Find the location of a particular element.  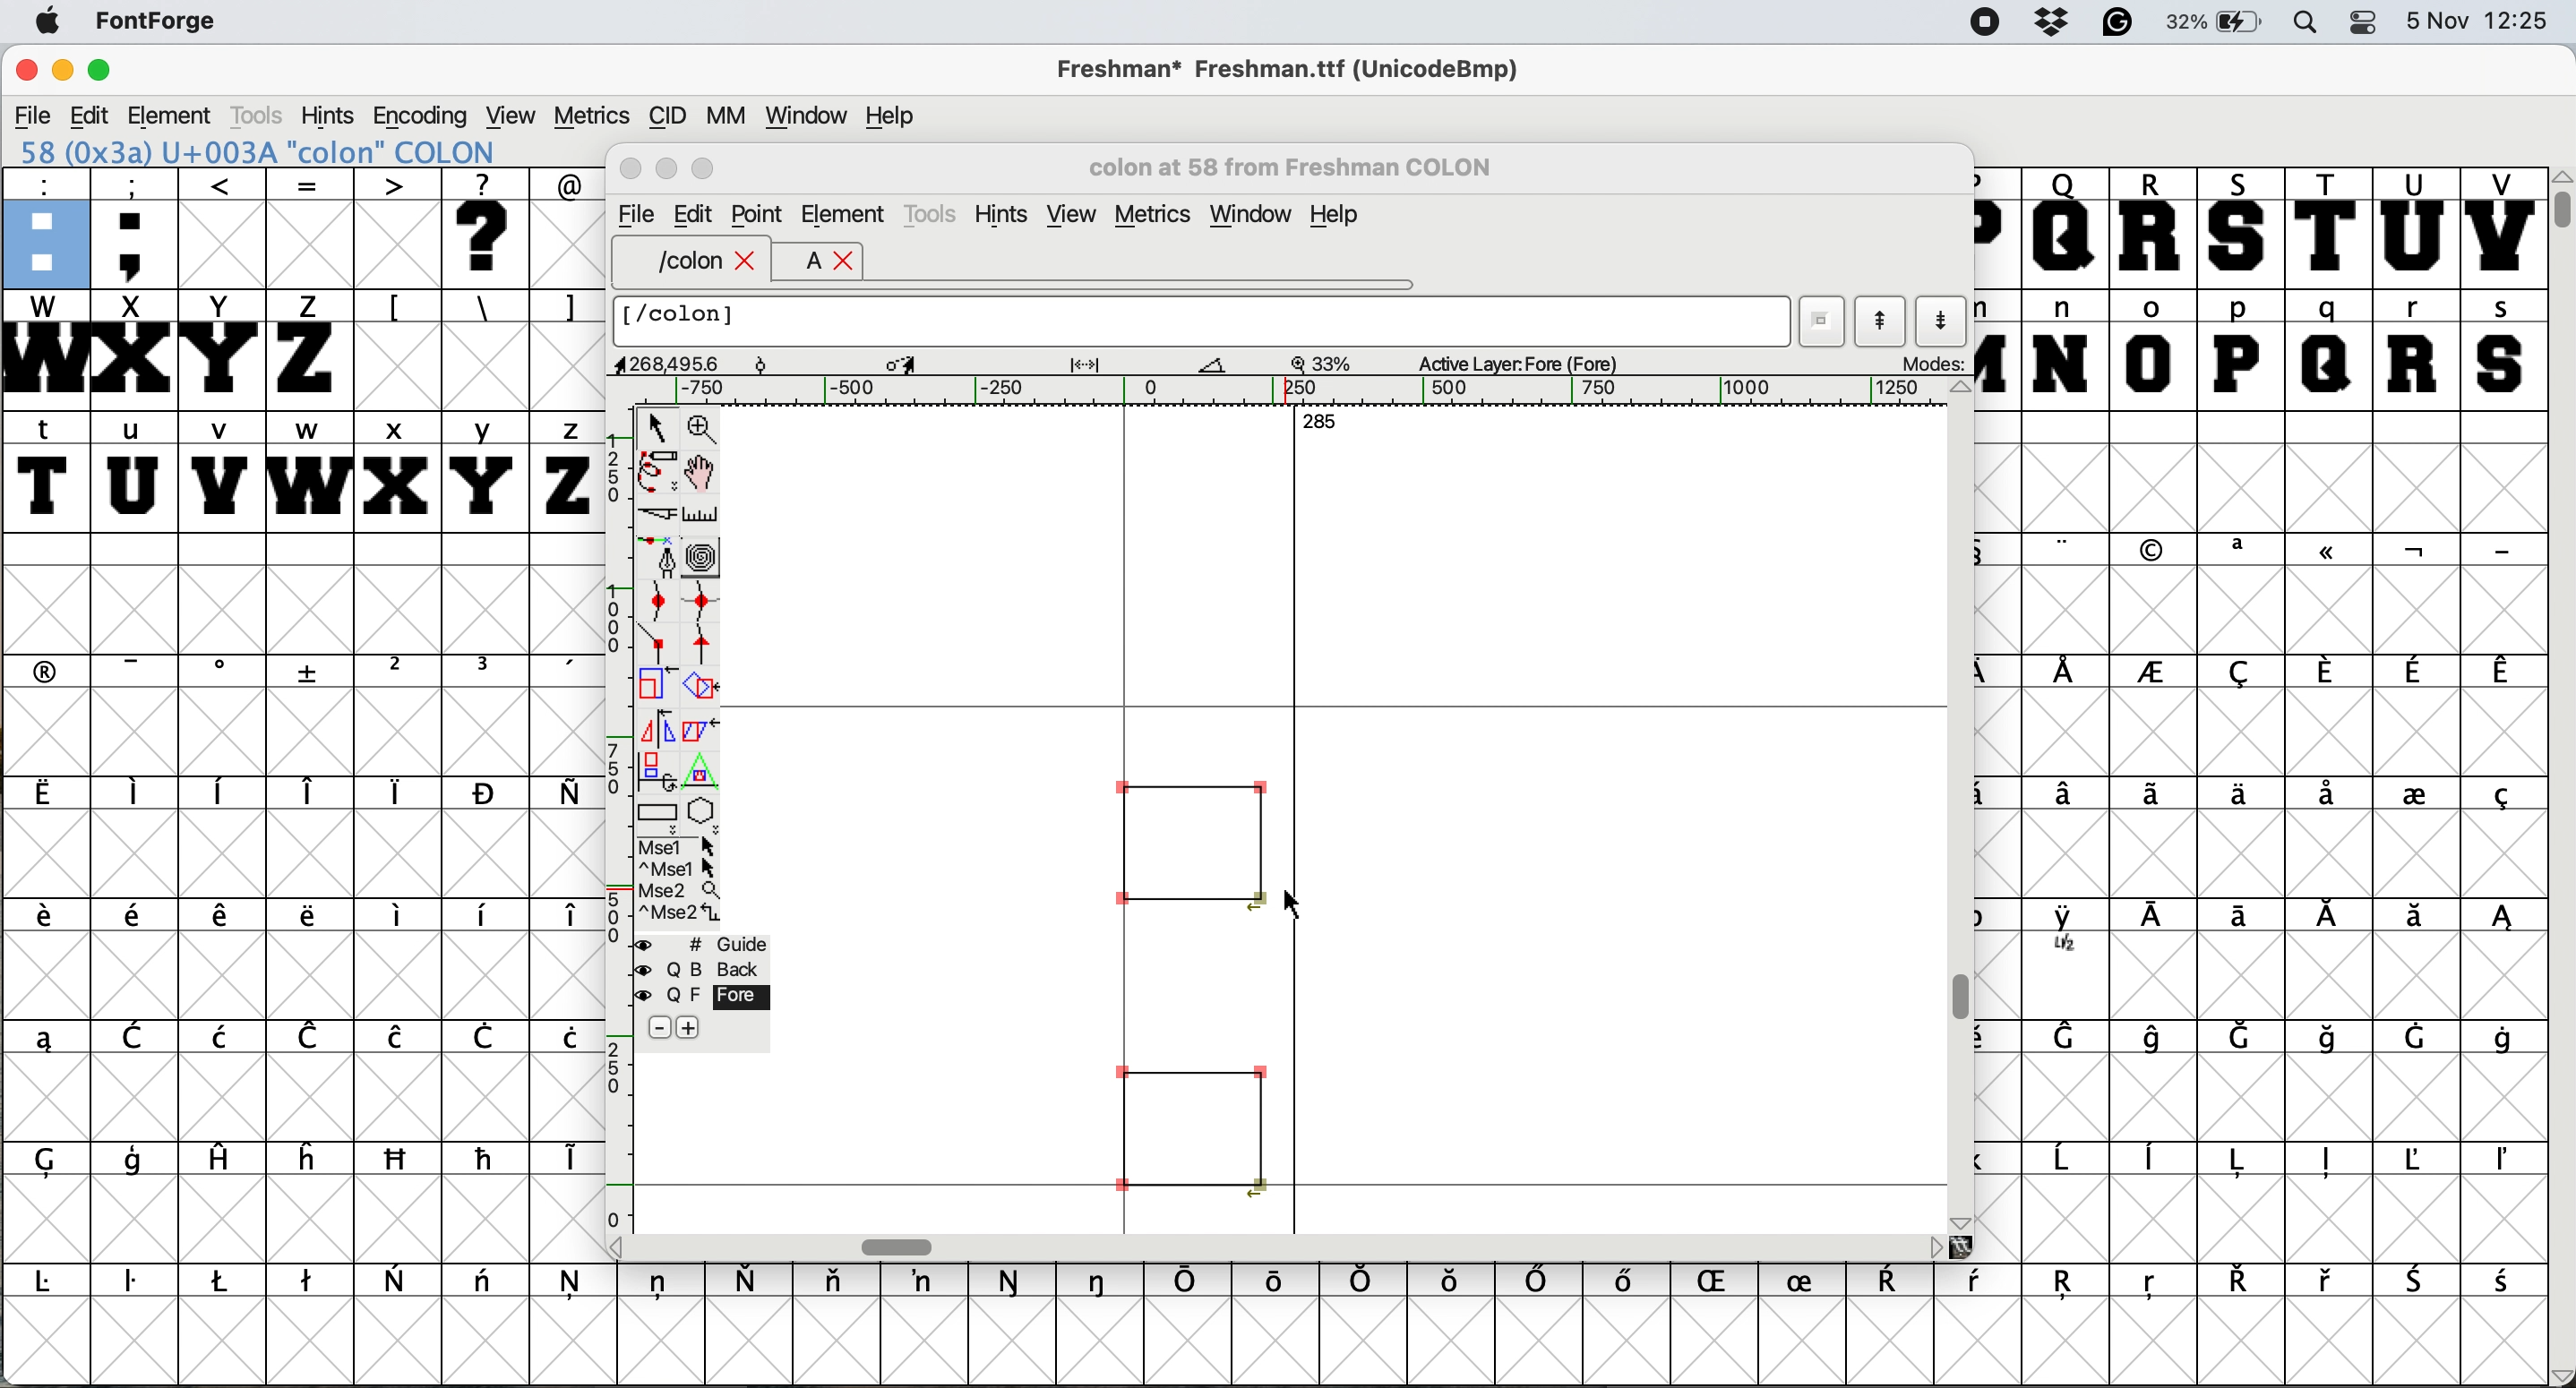

scroll by hand is located at coordinates (706, 467).